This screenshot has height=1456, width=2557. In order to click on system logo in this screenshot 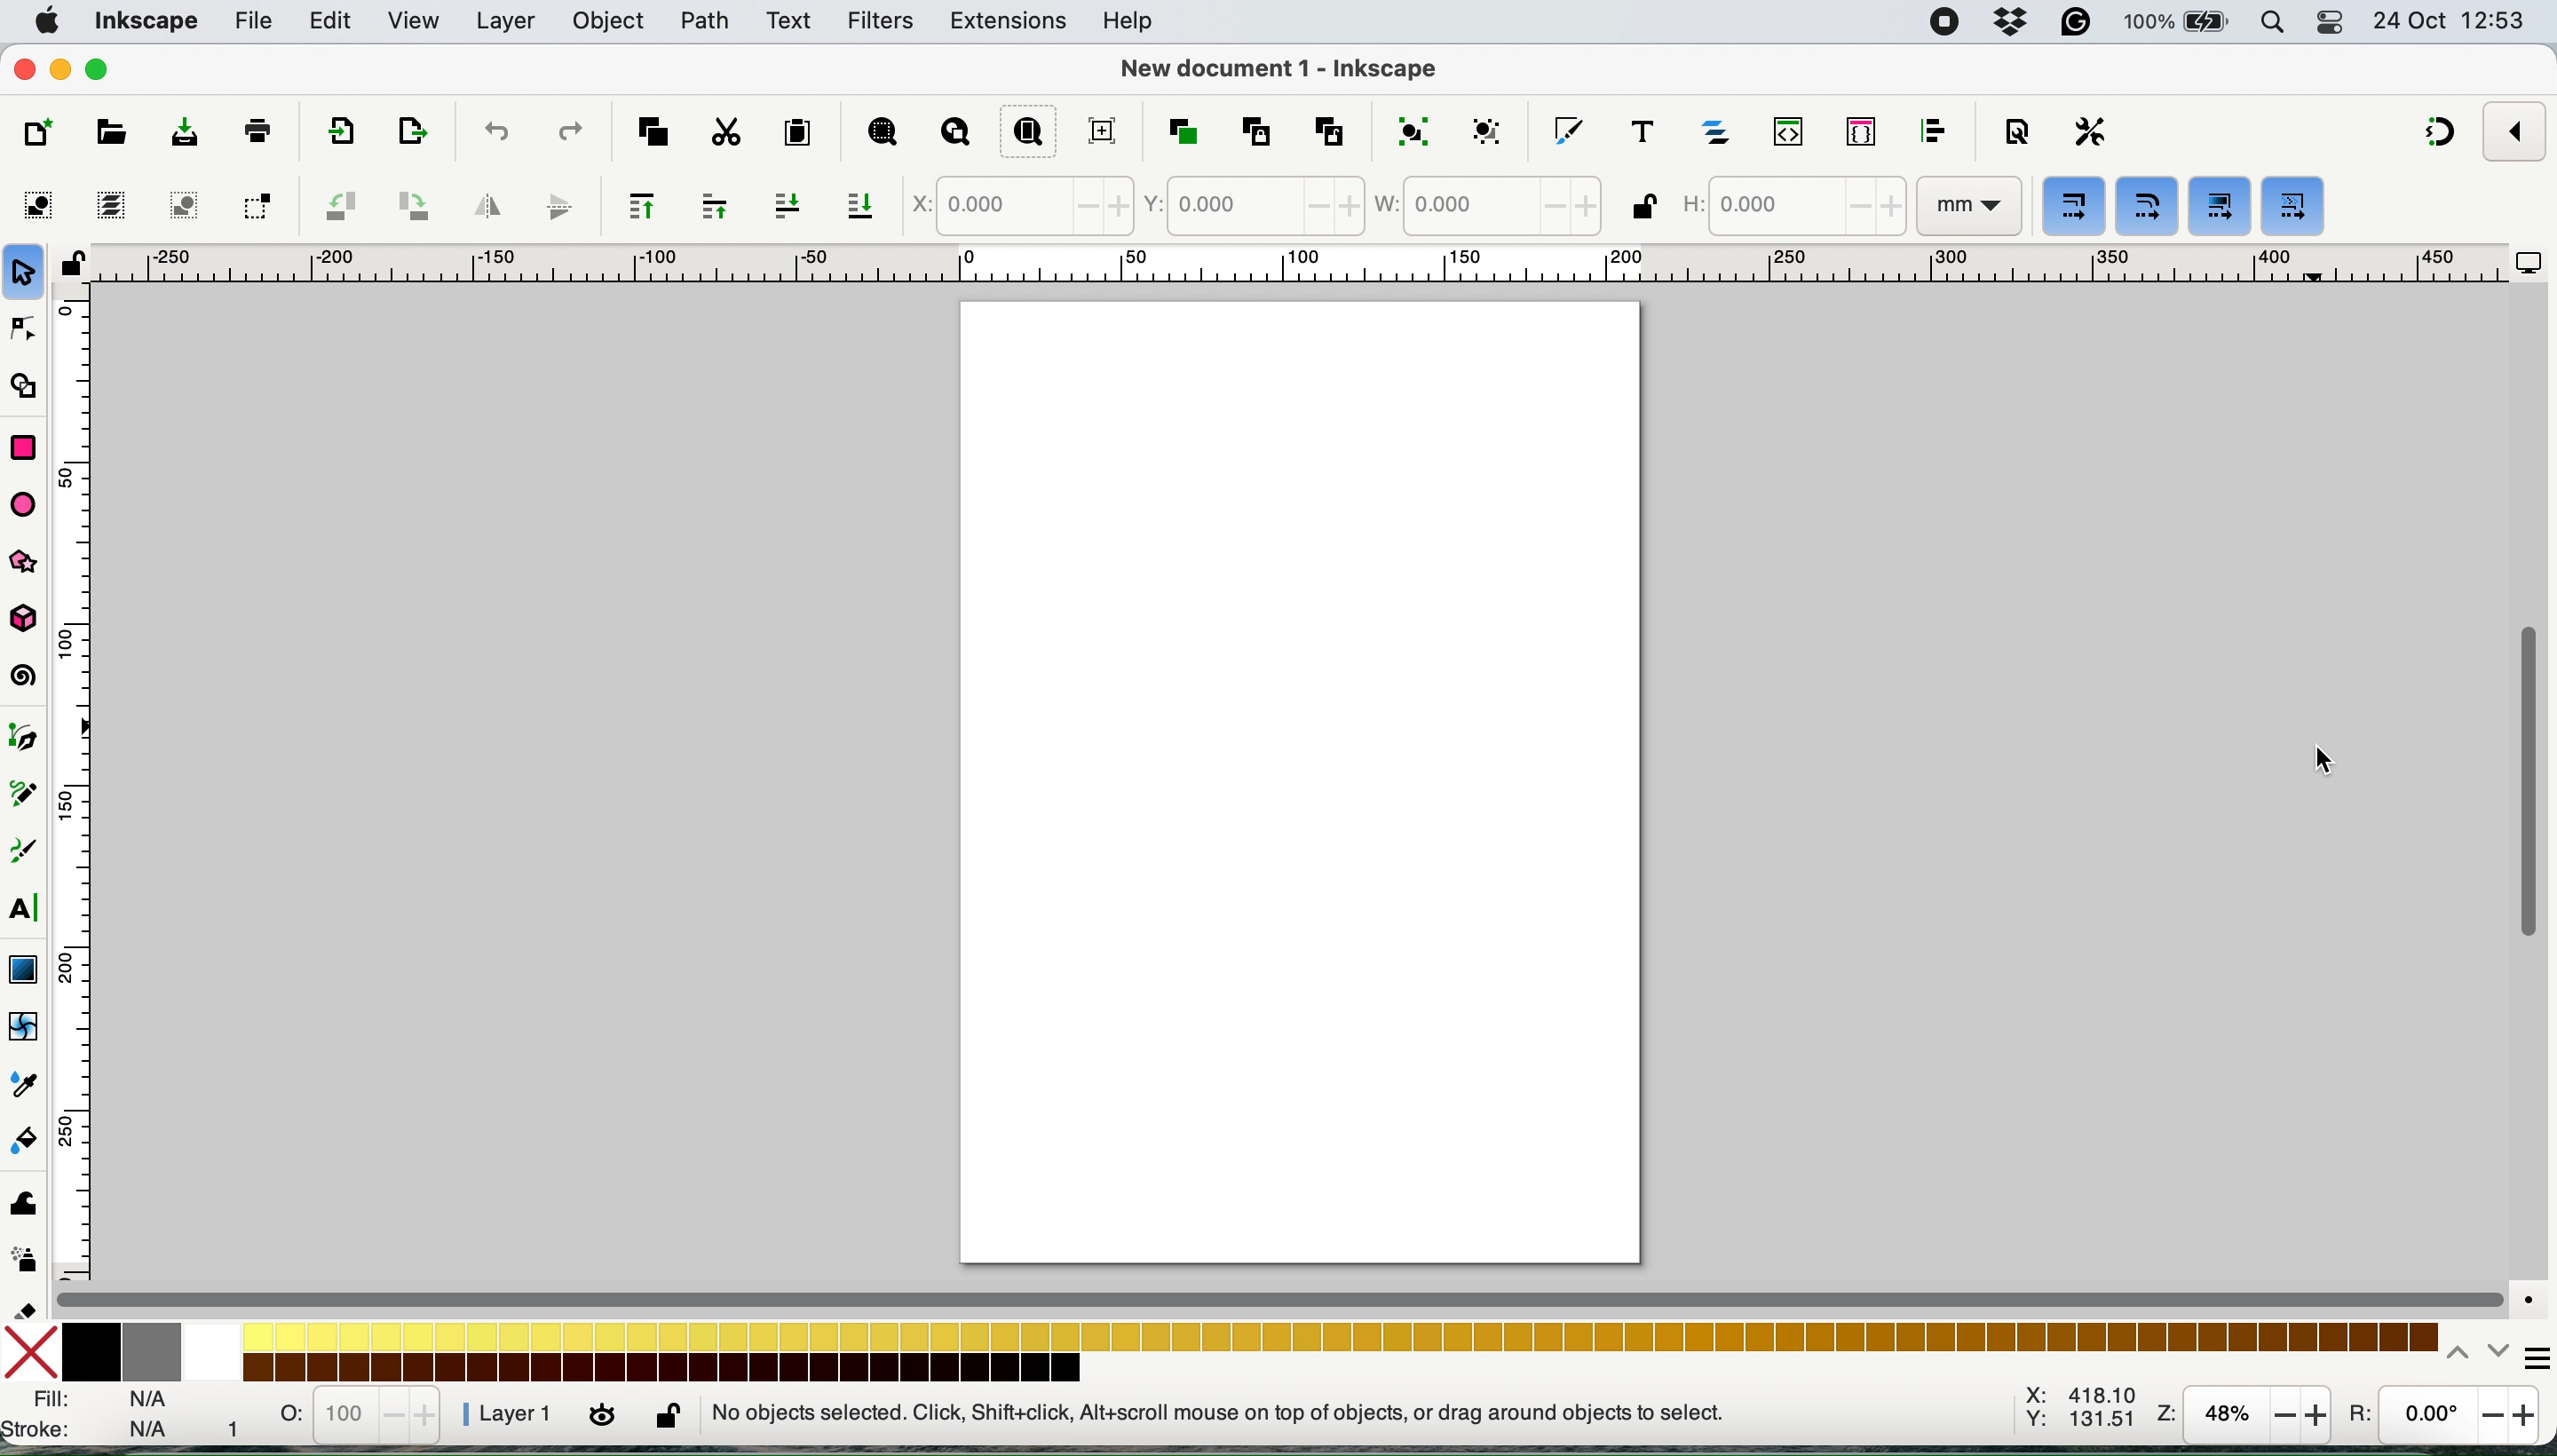, I will do `click(48, 23)`.